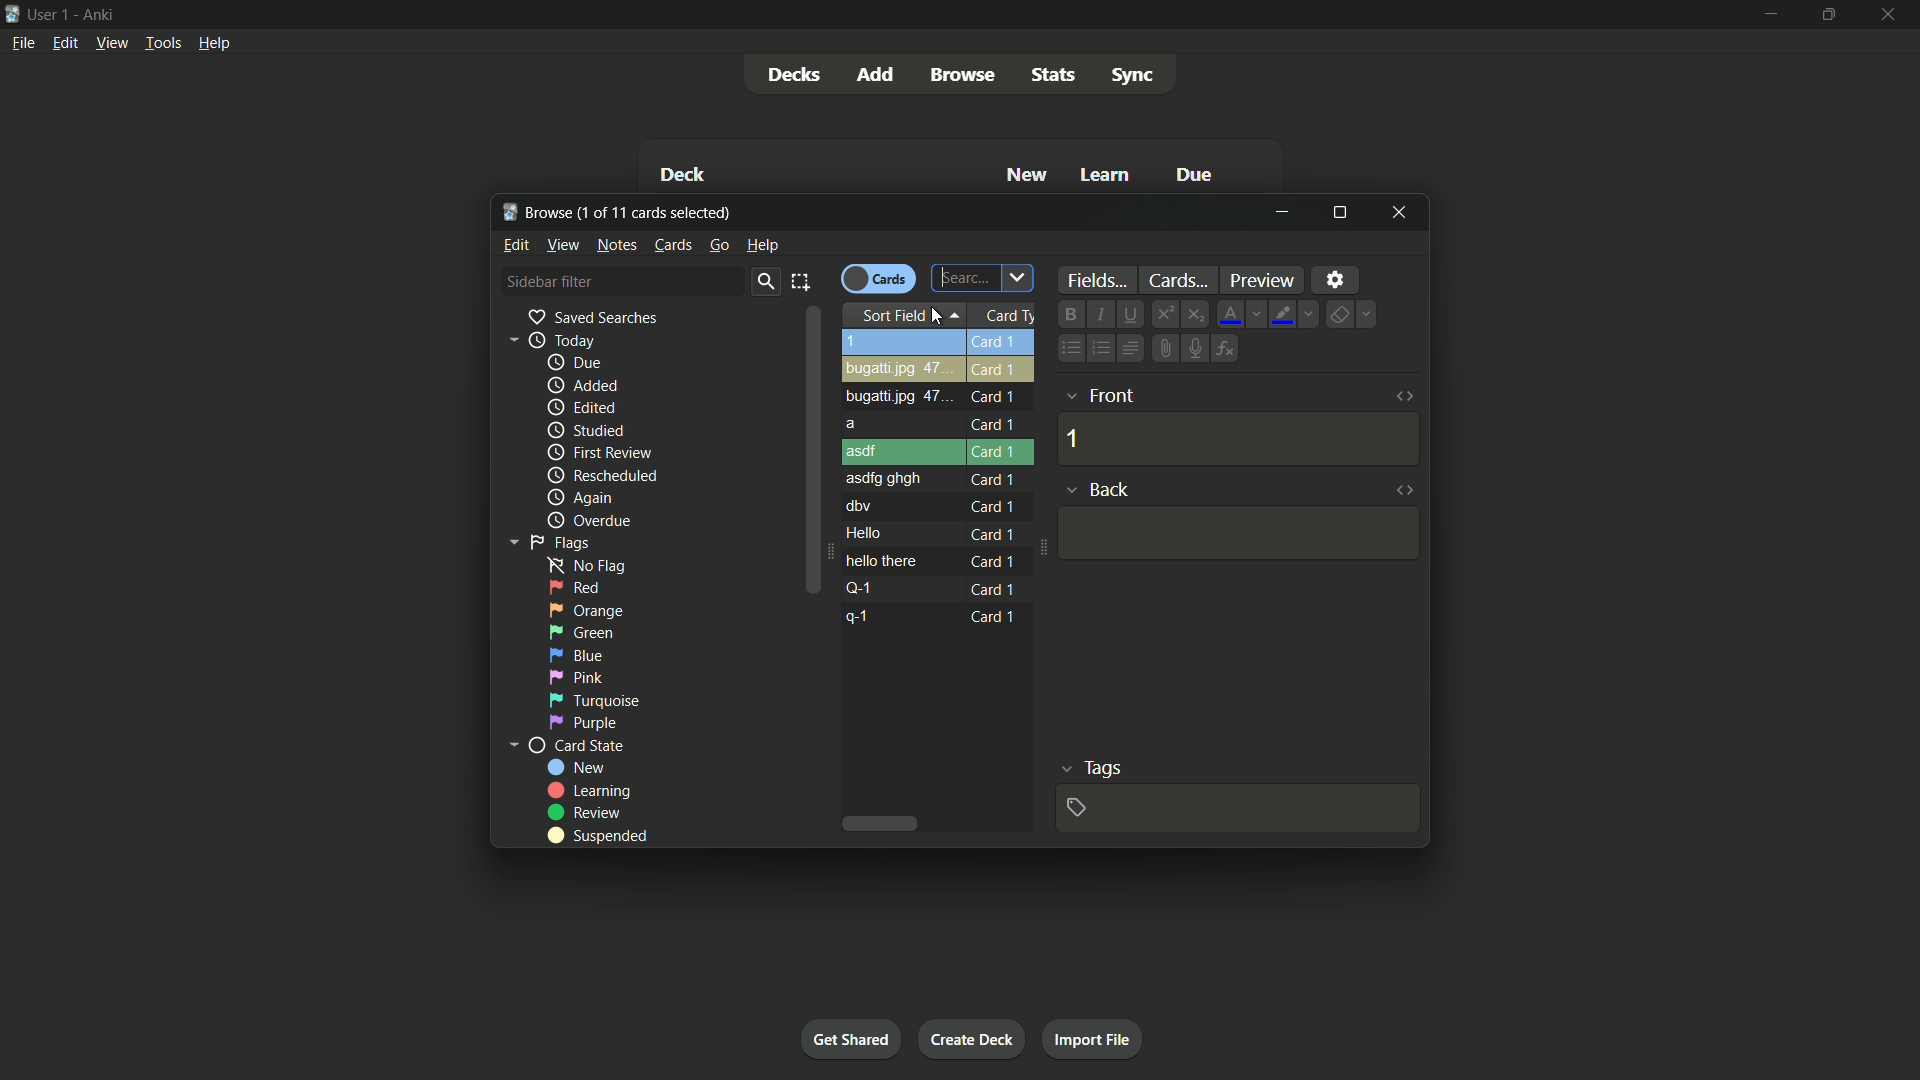  I want to click on added, so click(581, 385).